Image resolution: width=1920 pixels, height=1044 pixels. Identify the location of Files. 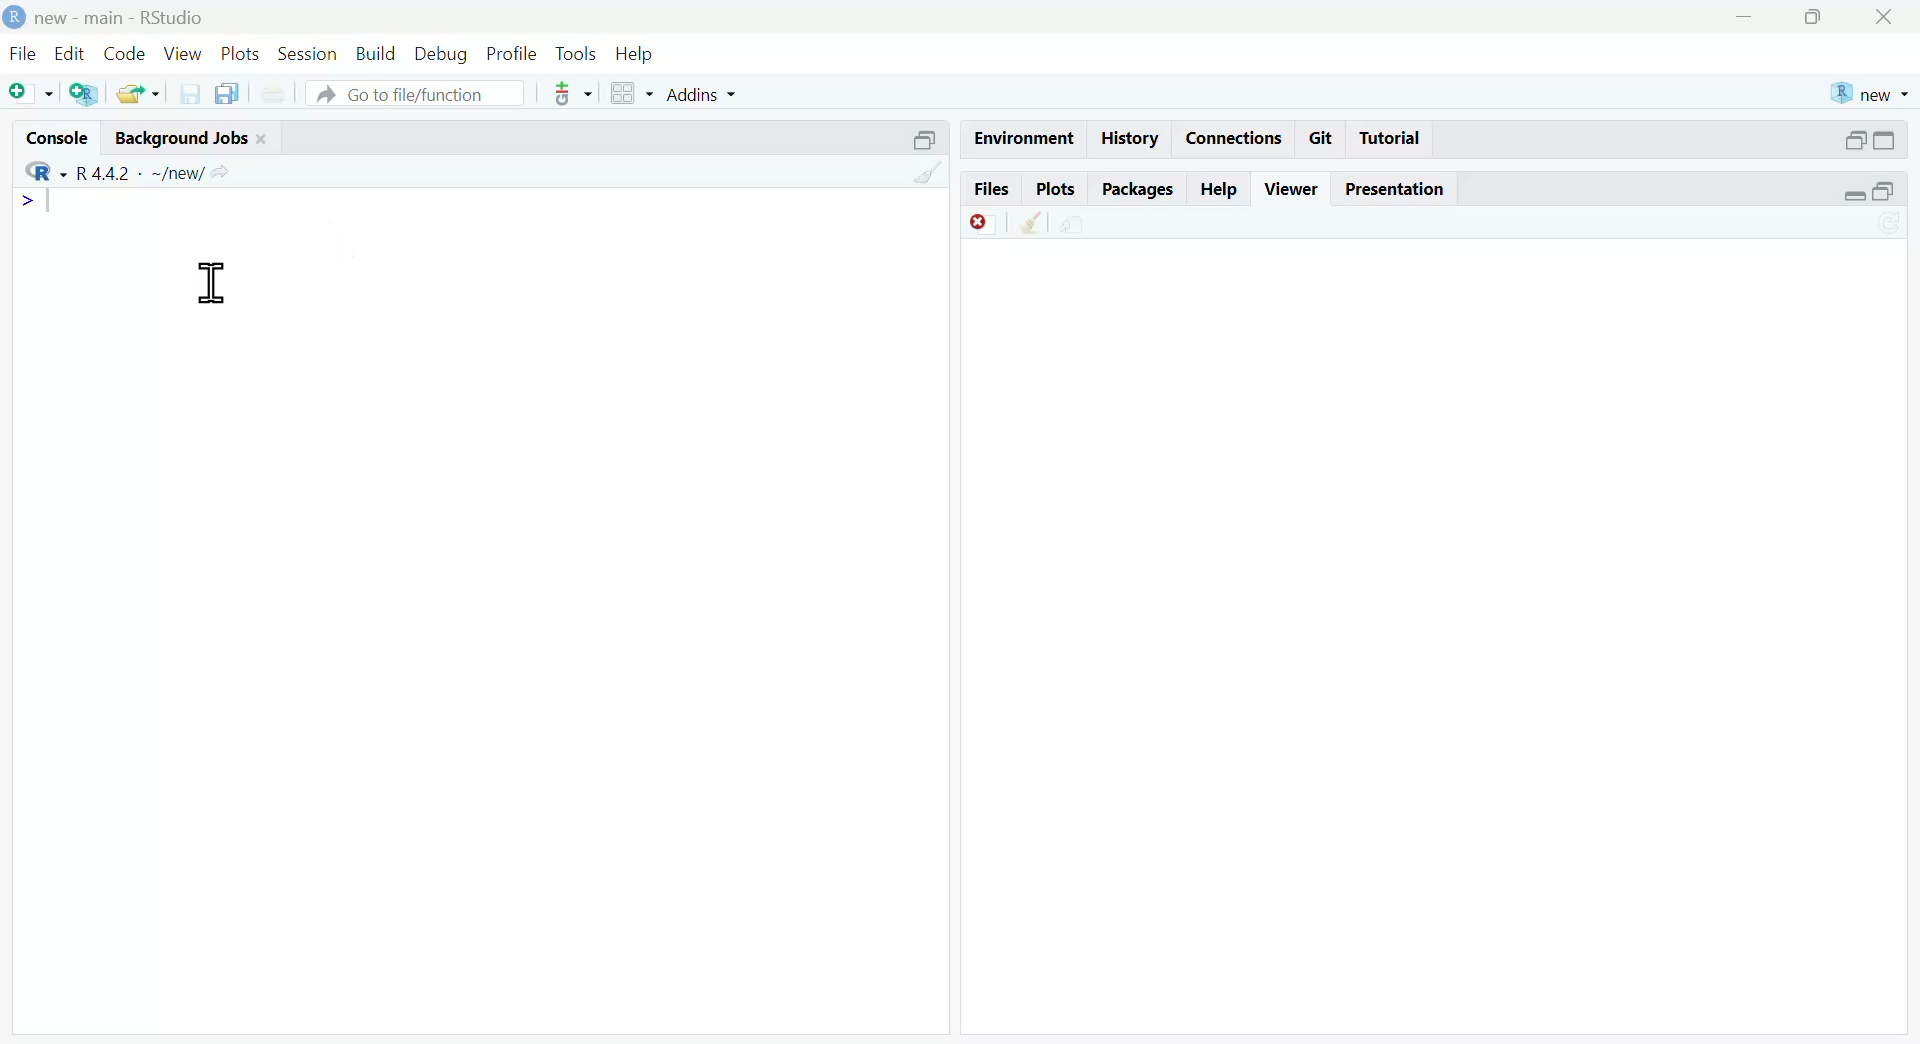
(992, 189).